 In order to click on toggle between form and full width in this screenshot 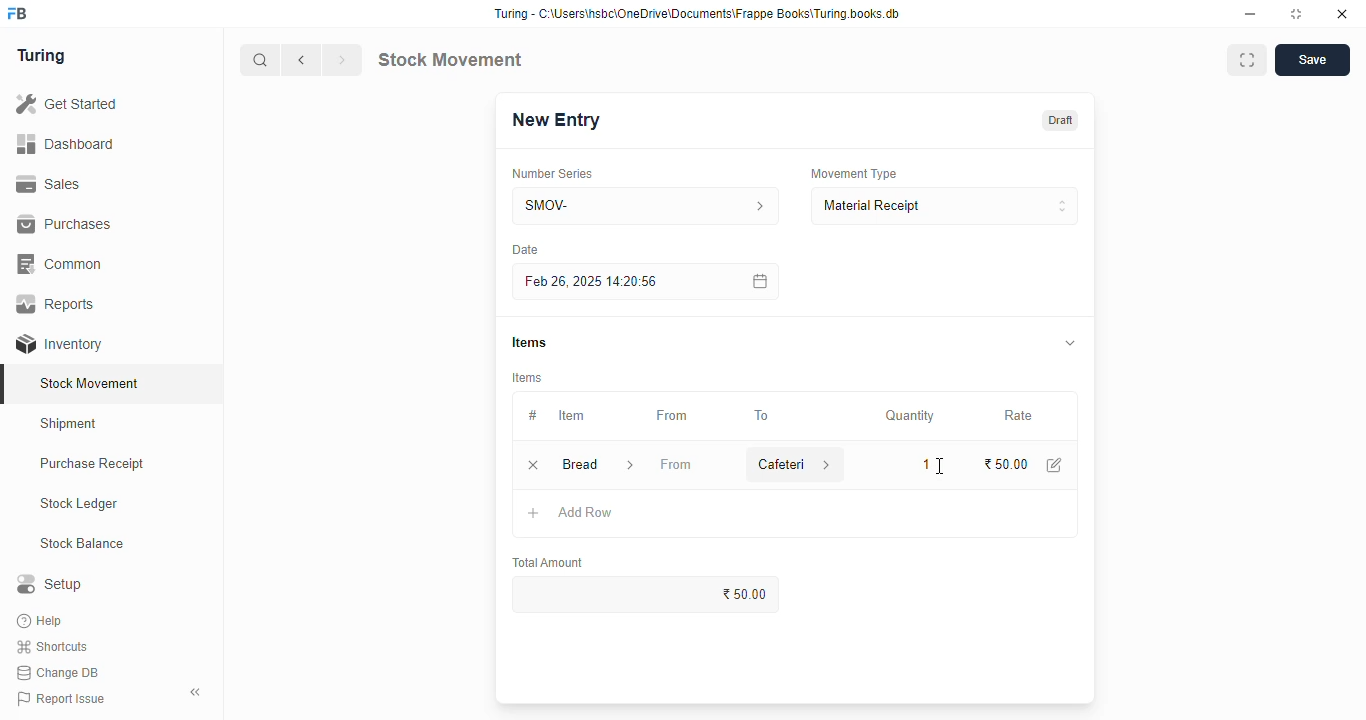, I will do `click(1247, 60)`.